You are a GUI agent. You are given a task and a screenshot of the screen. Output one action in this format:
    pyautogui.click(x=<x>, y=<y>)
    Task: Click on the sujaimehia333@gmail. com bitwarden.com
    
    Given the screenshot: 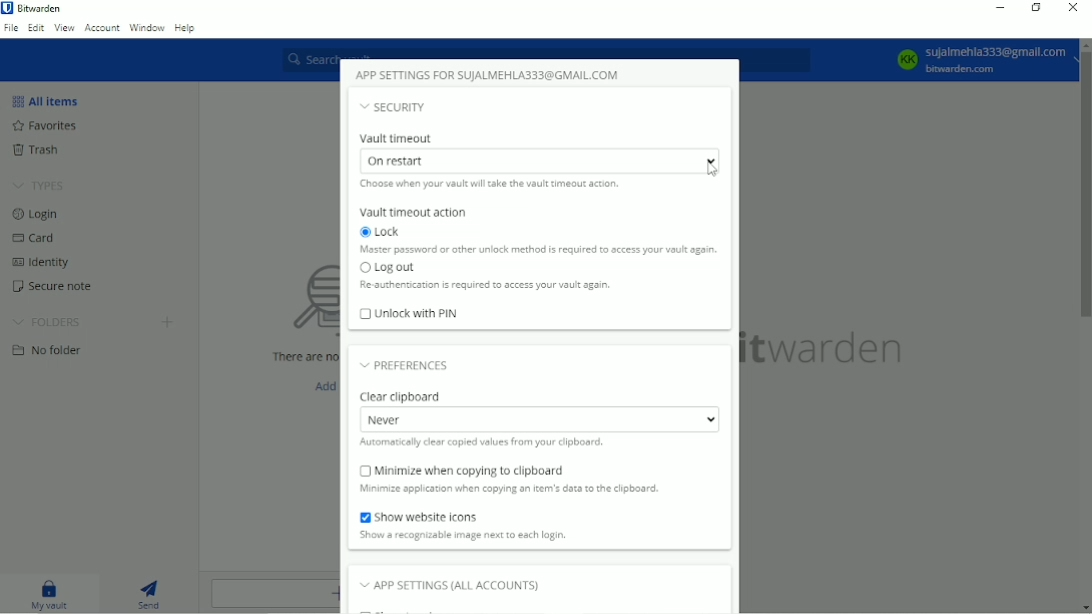 What is the action you would take?
    pyautogui.click(x=997, y=59)
    